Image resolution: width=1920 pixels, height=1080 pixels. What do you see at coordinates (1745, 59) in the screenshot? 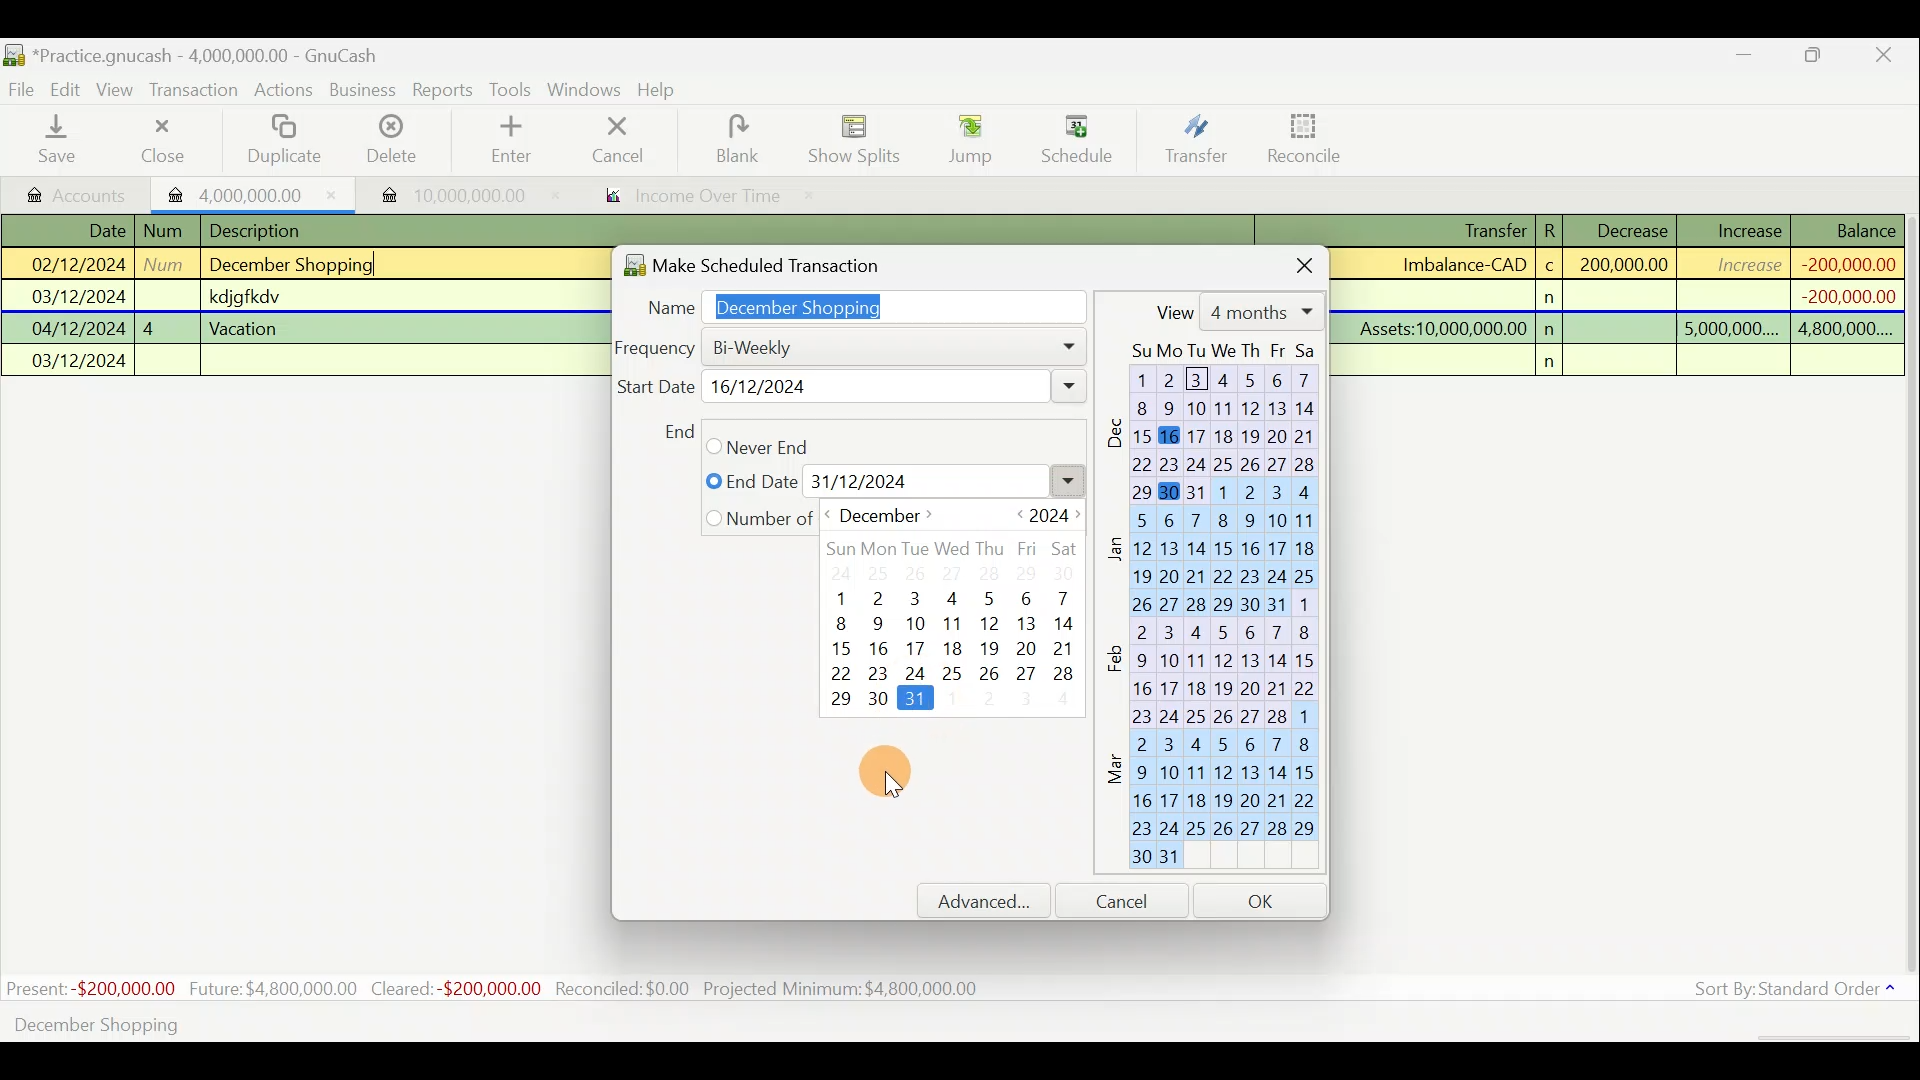
I see `Minimise` at bounding box center [1745, 59].